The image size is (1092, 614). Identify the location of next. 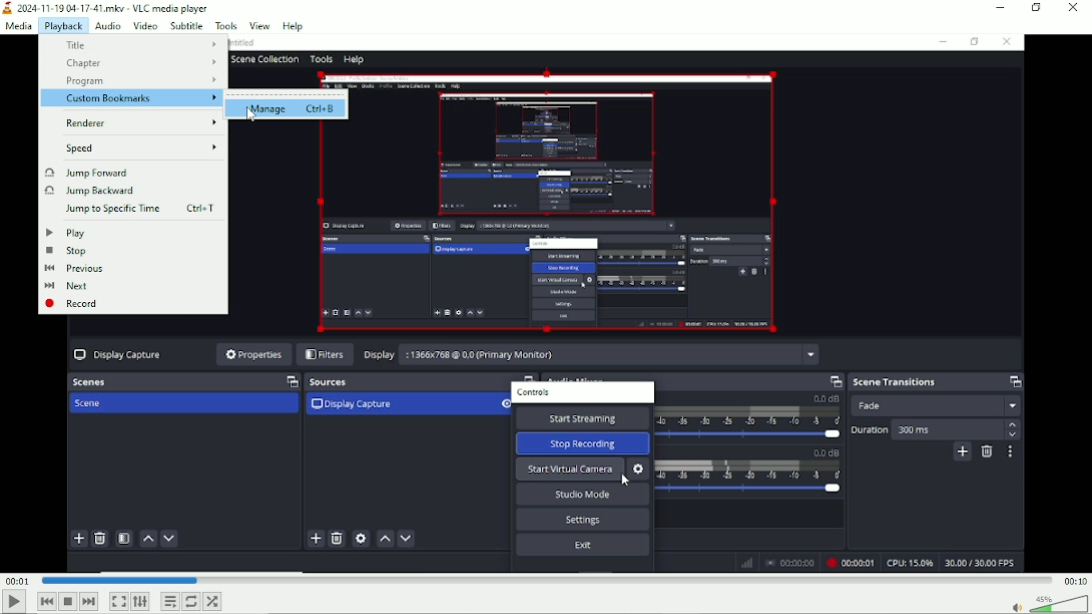
(70, 286).